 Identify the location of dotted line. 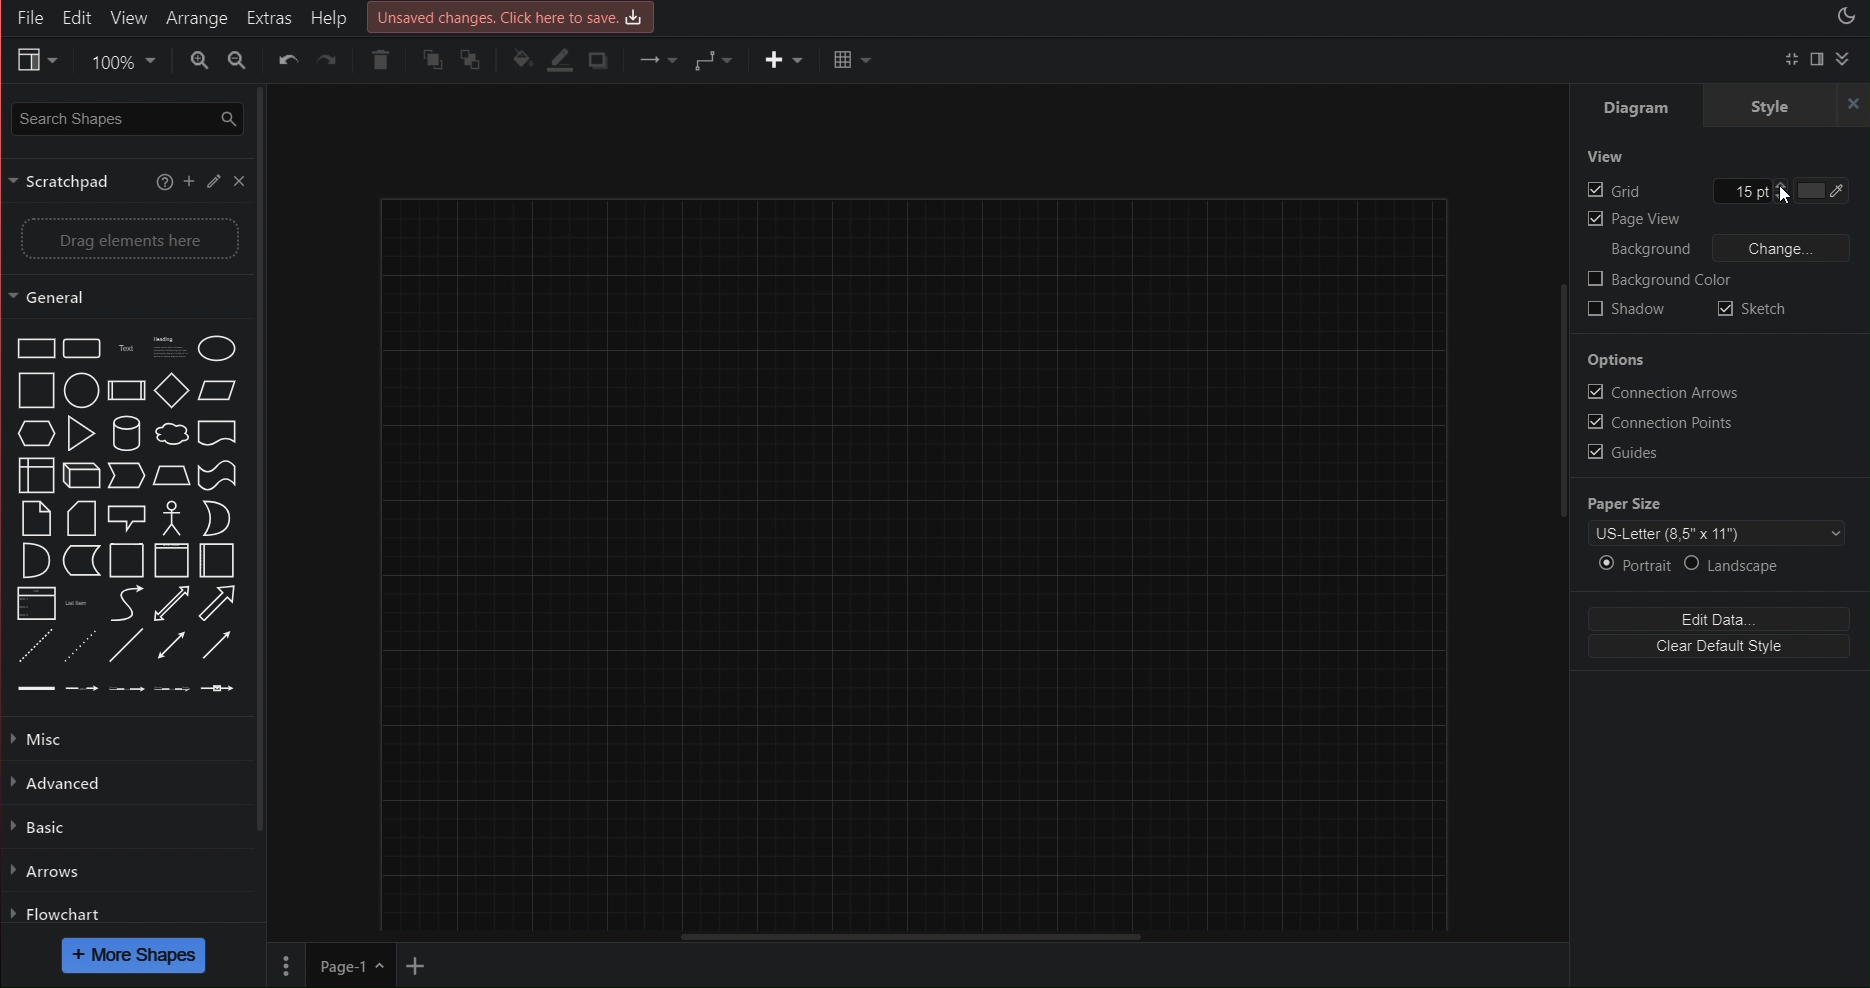
(29, 640).